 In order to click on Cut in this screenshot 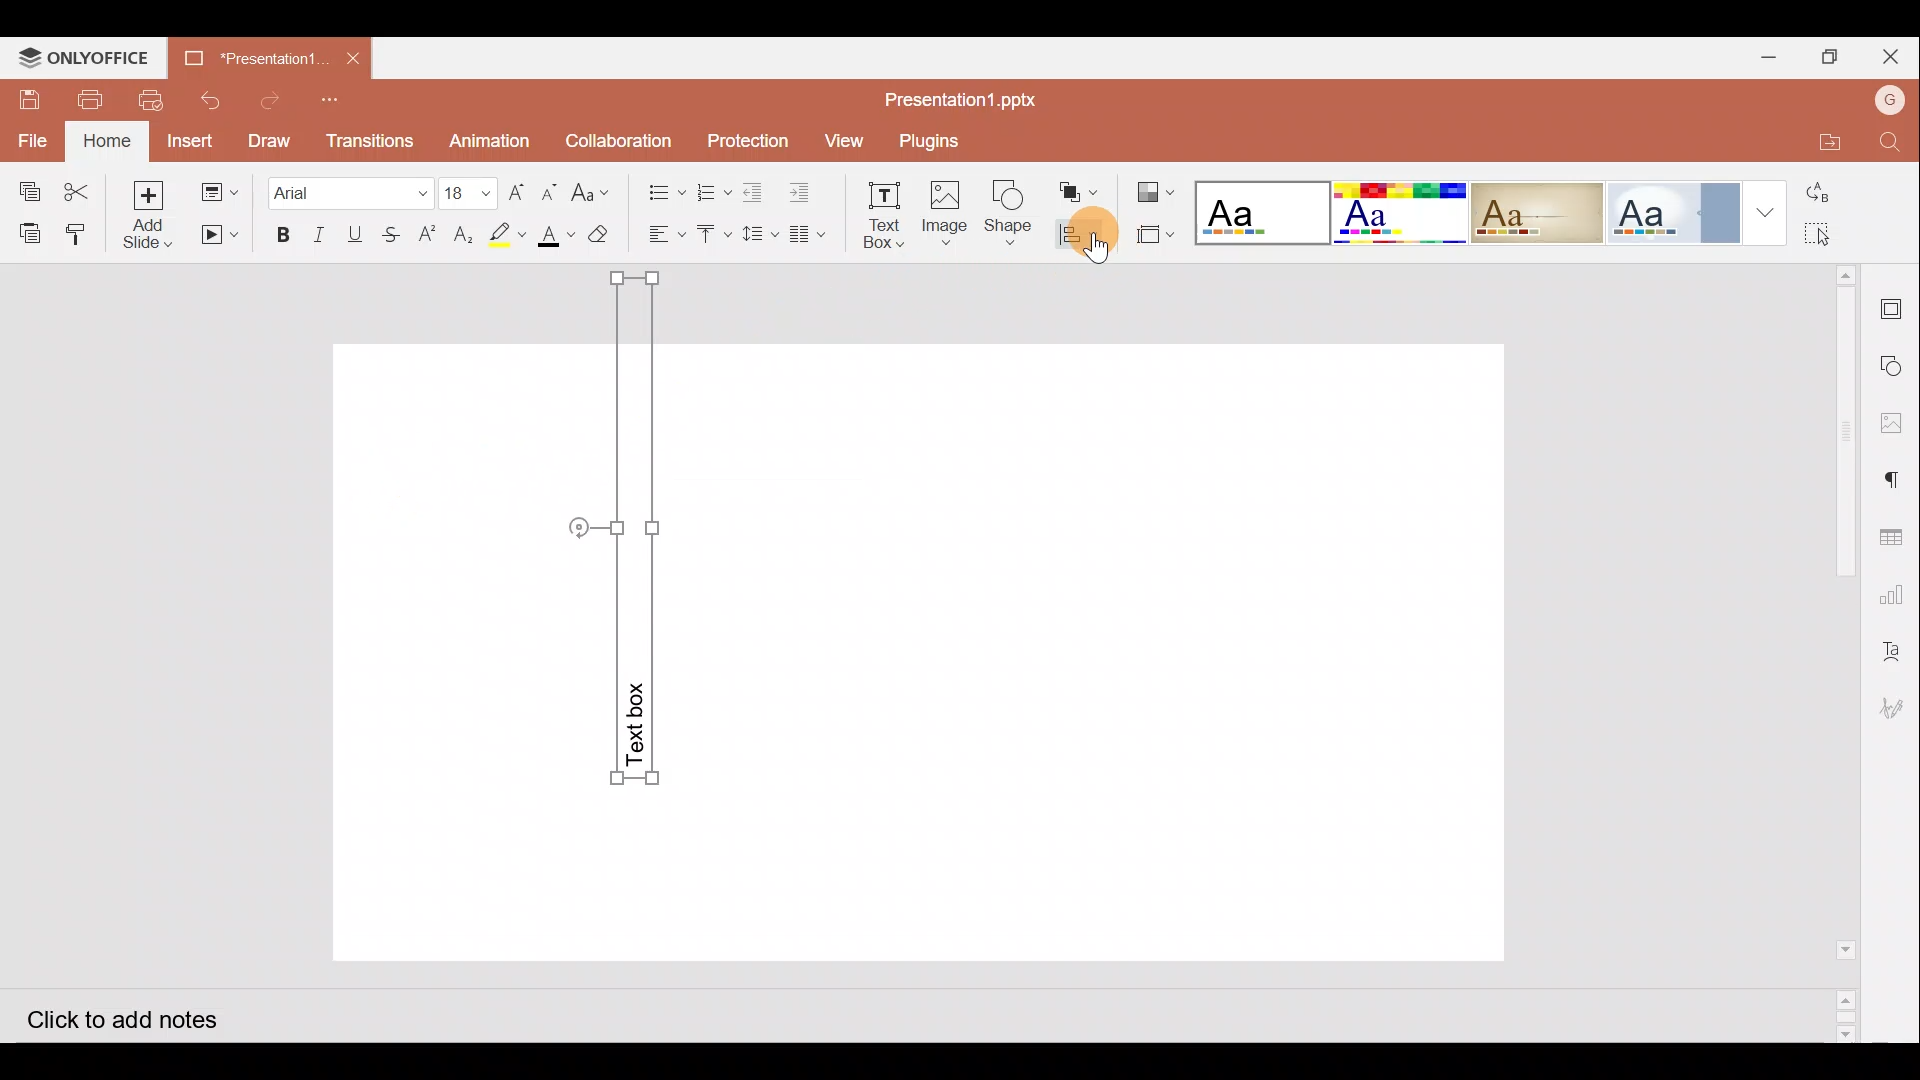, I will do `click(83, 187)`.